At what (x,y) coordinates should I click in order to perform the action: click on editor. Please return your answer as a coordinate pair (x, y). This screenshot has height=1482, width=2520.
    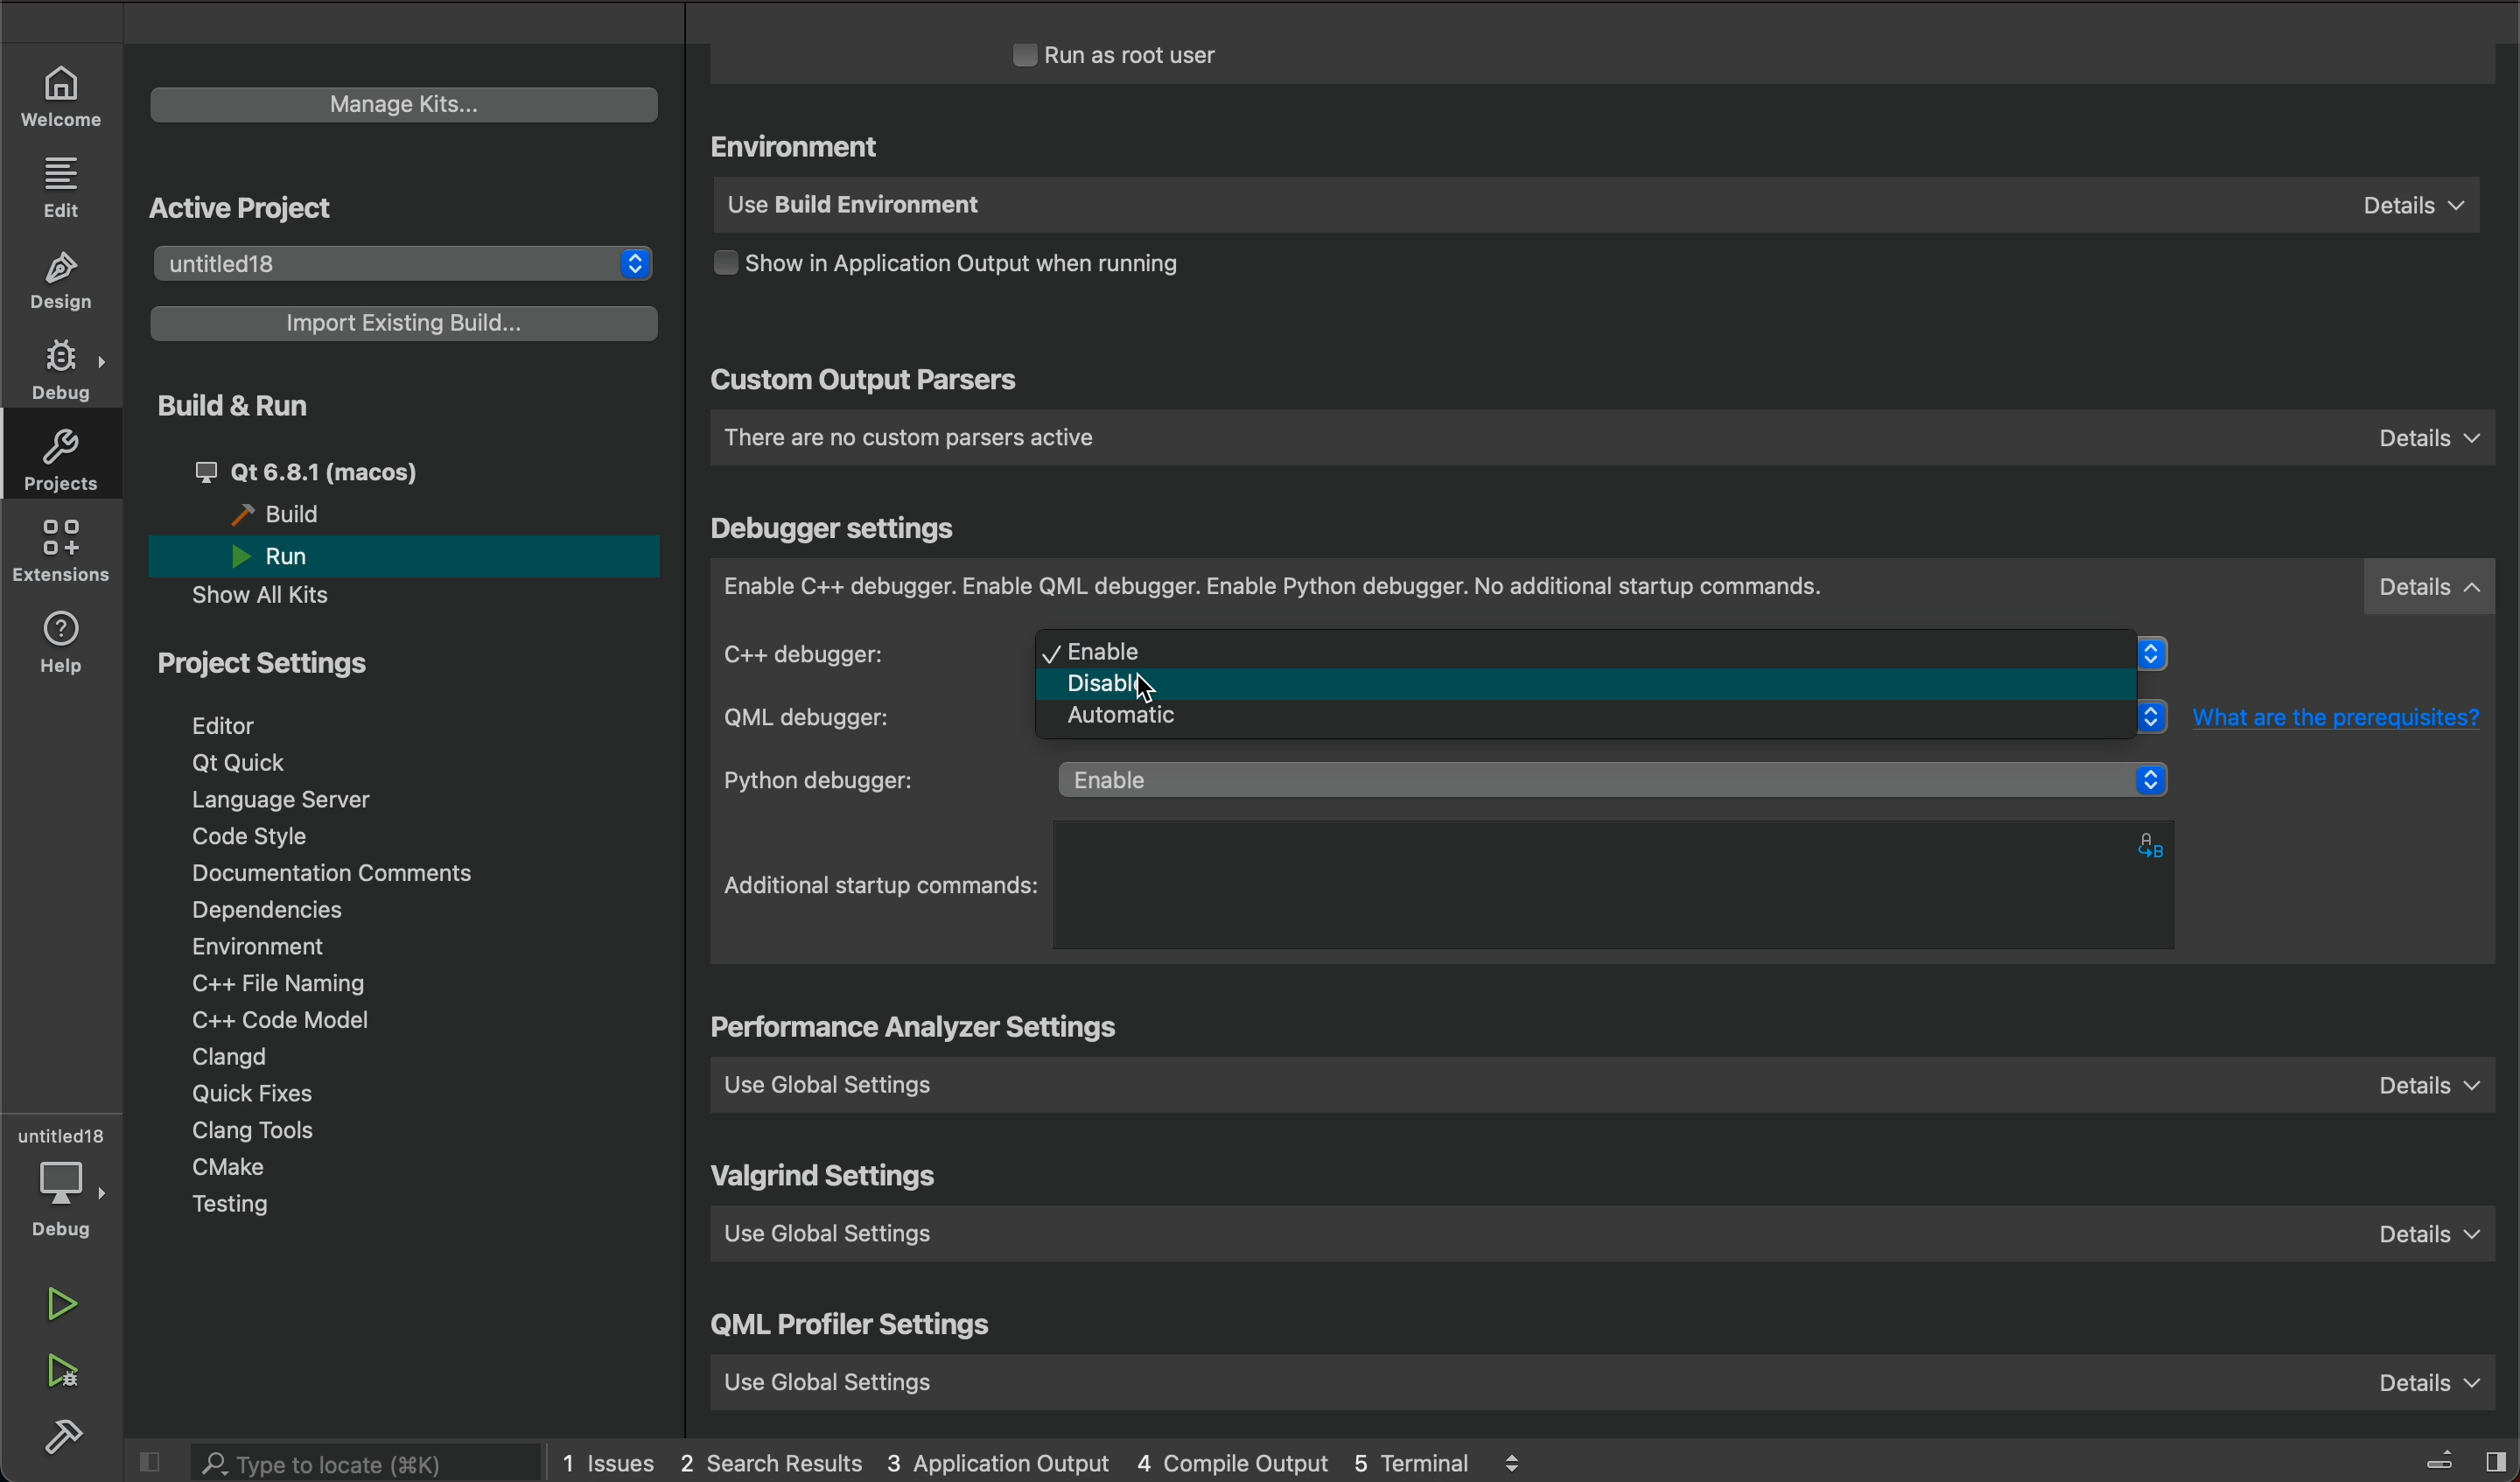
    Looking at the image, I should click on (229, 725).